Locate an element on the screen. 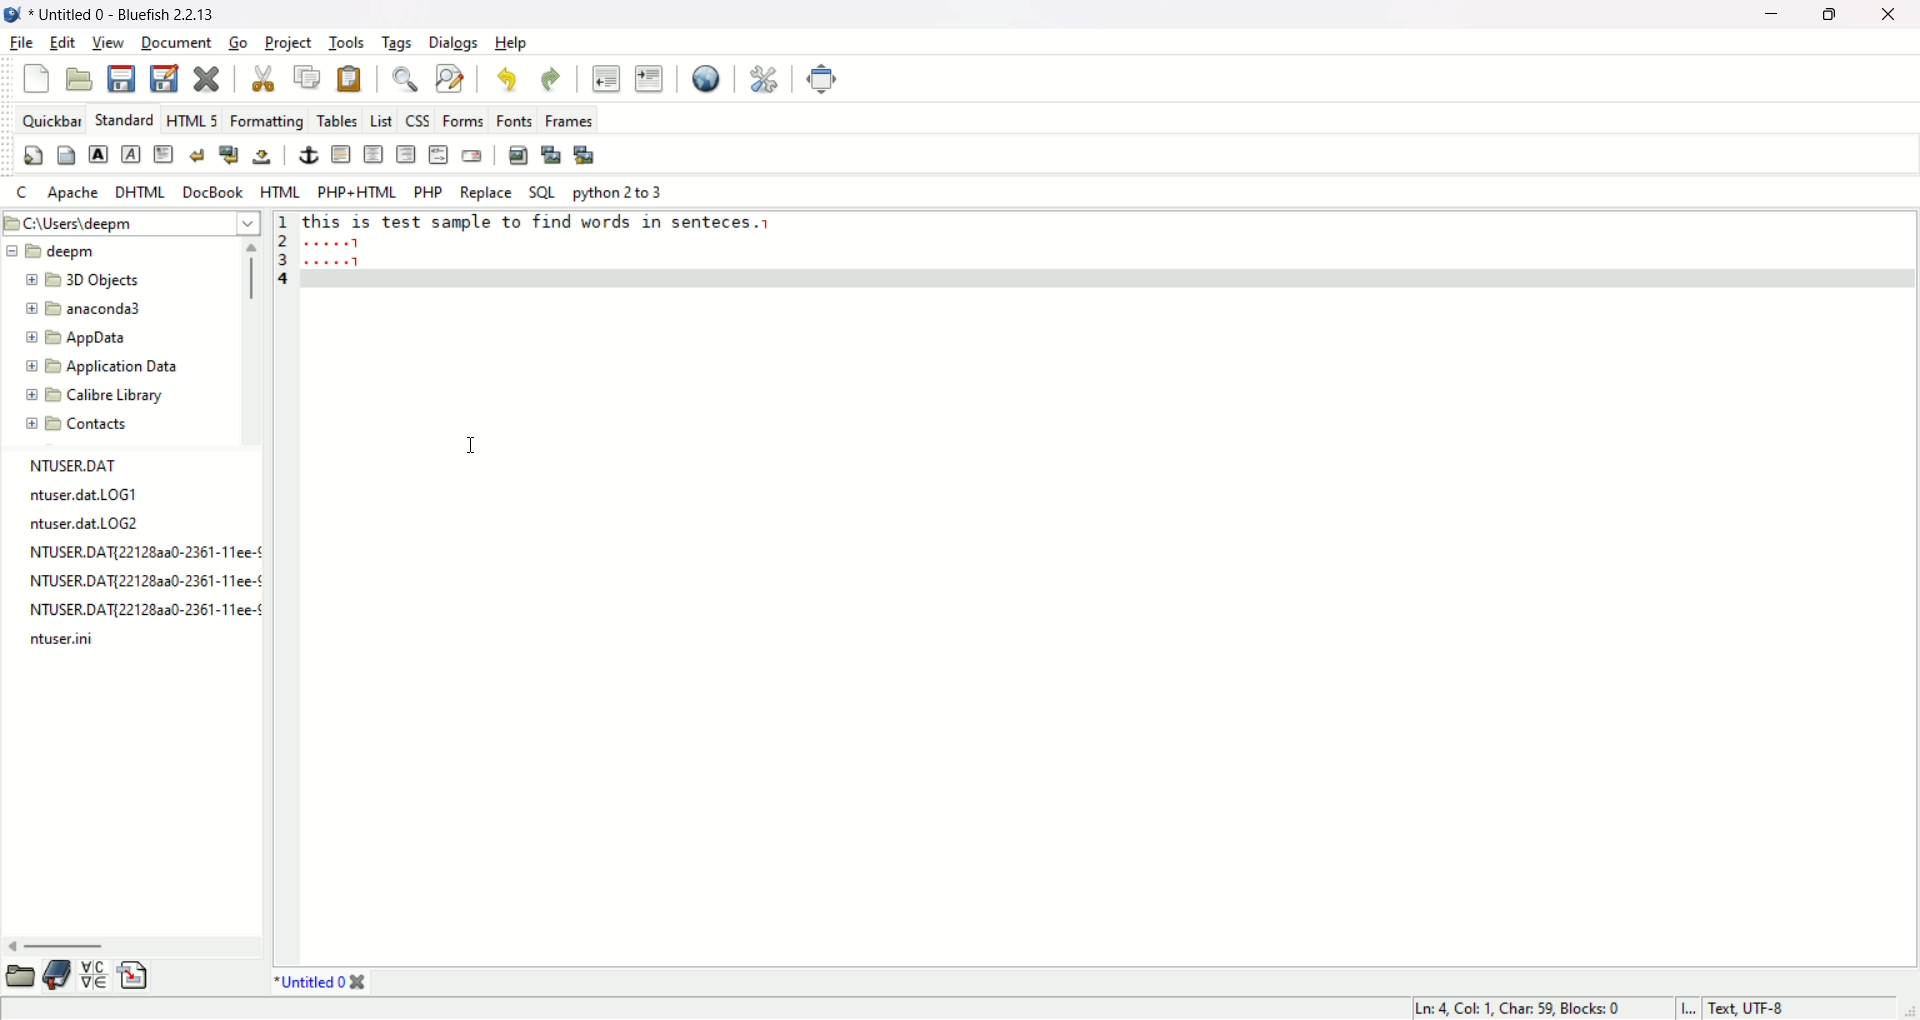 Image resolution: width=1920 pixels, height=1020 pixels. insert image is located at coordinates (520, 155).